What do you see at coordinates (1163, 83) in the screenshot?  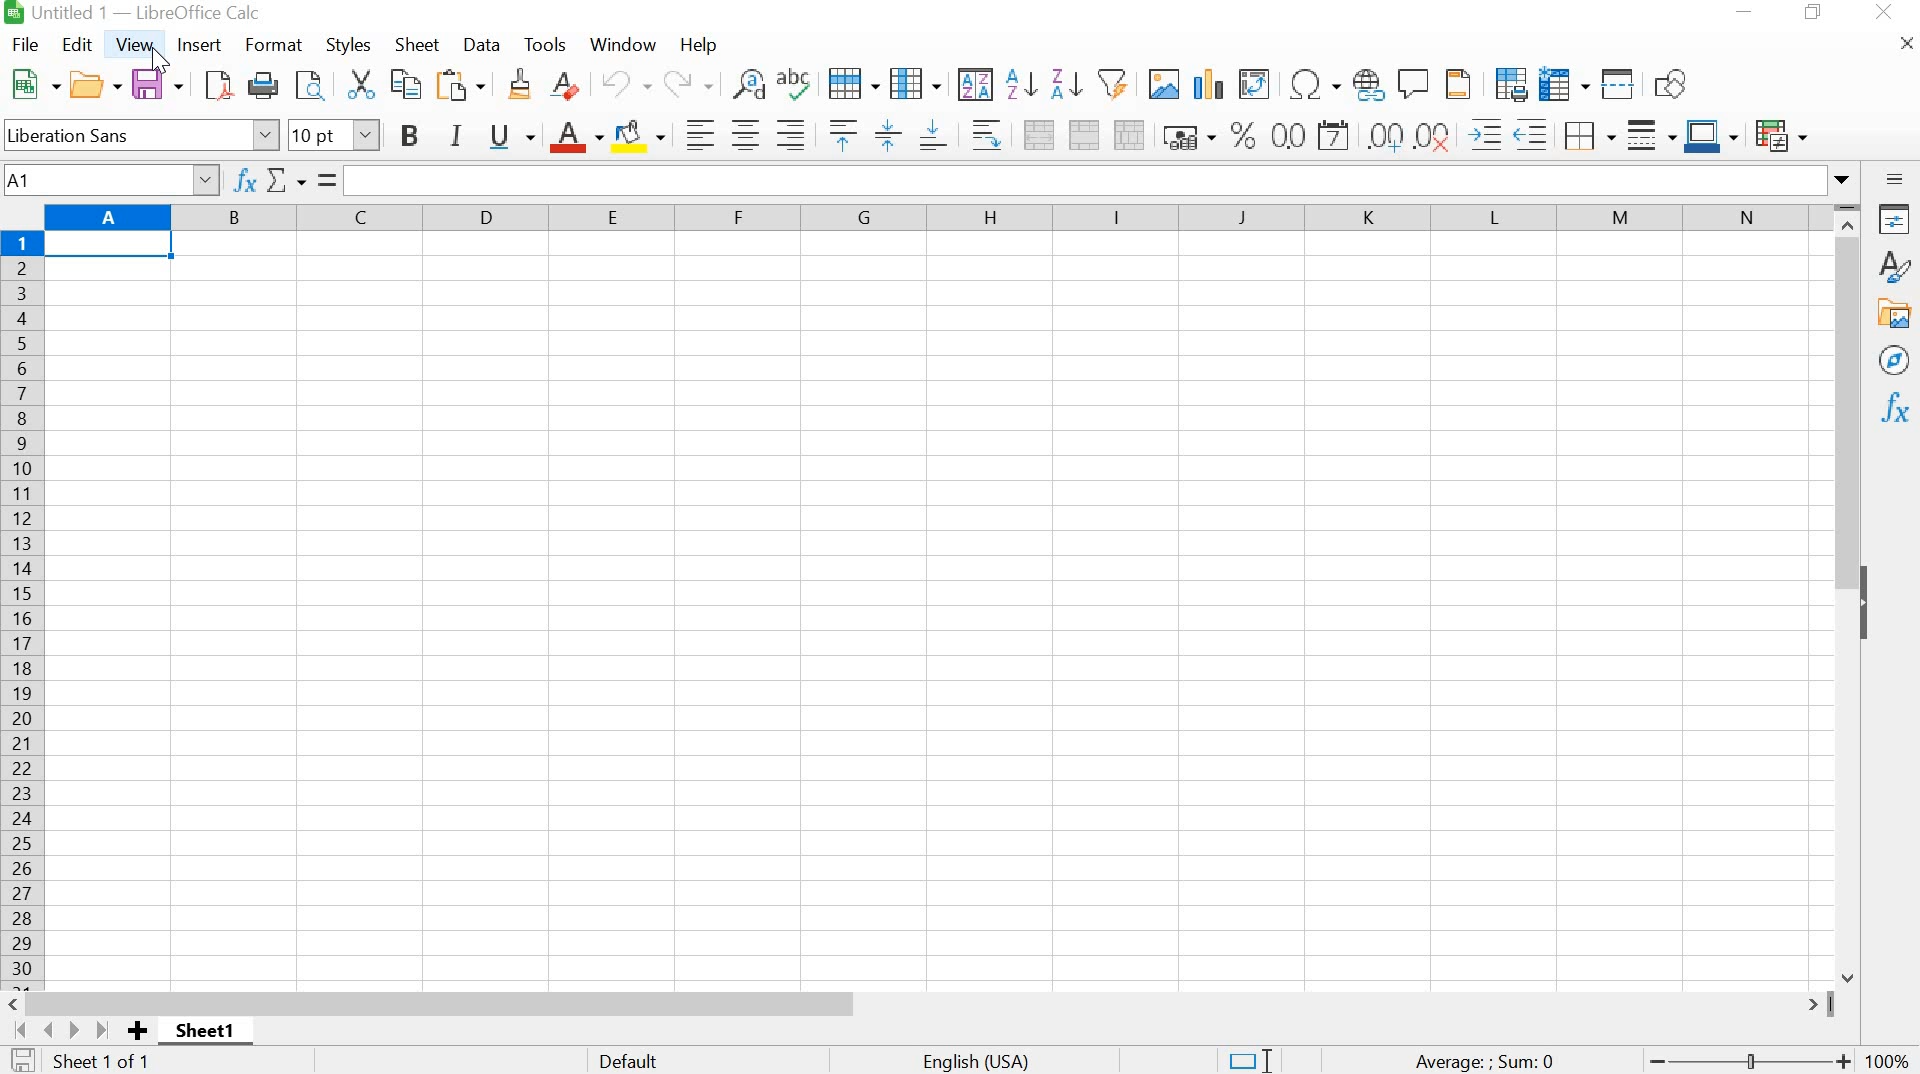 I see `IMAGE` at bounding box center [1163, 83].